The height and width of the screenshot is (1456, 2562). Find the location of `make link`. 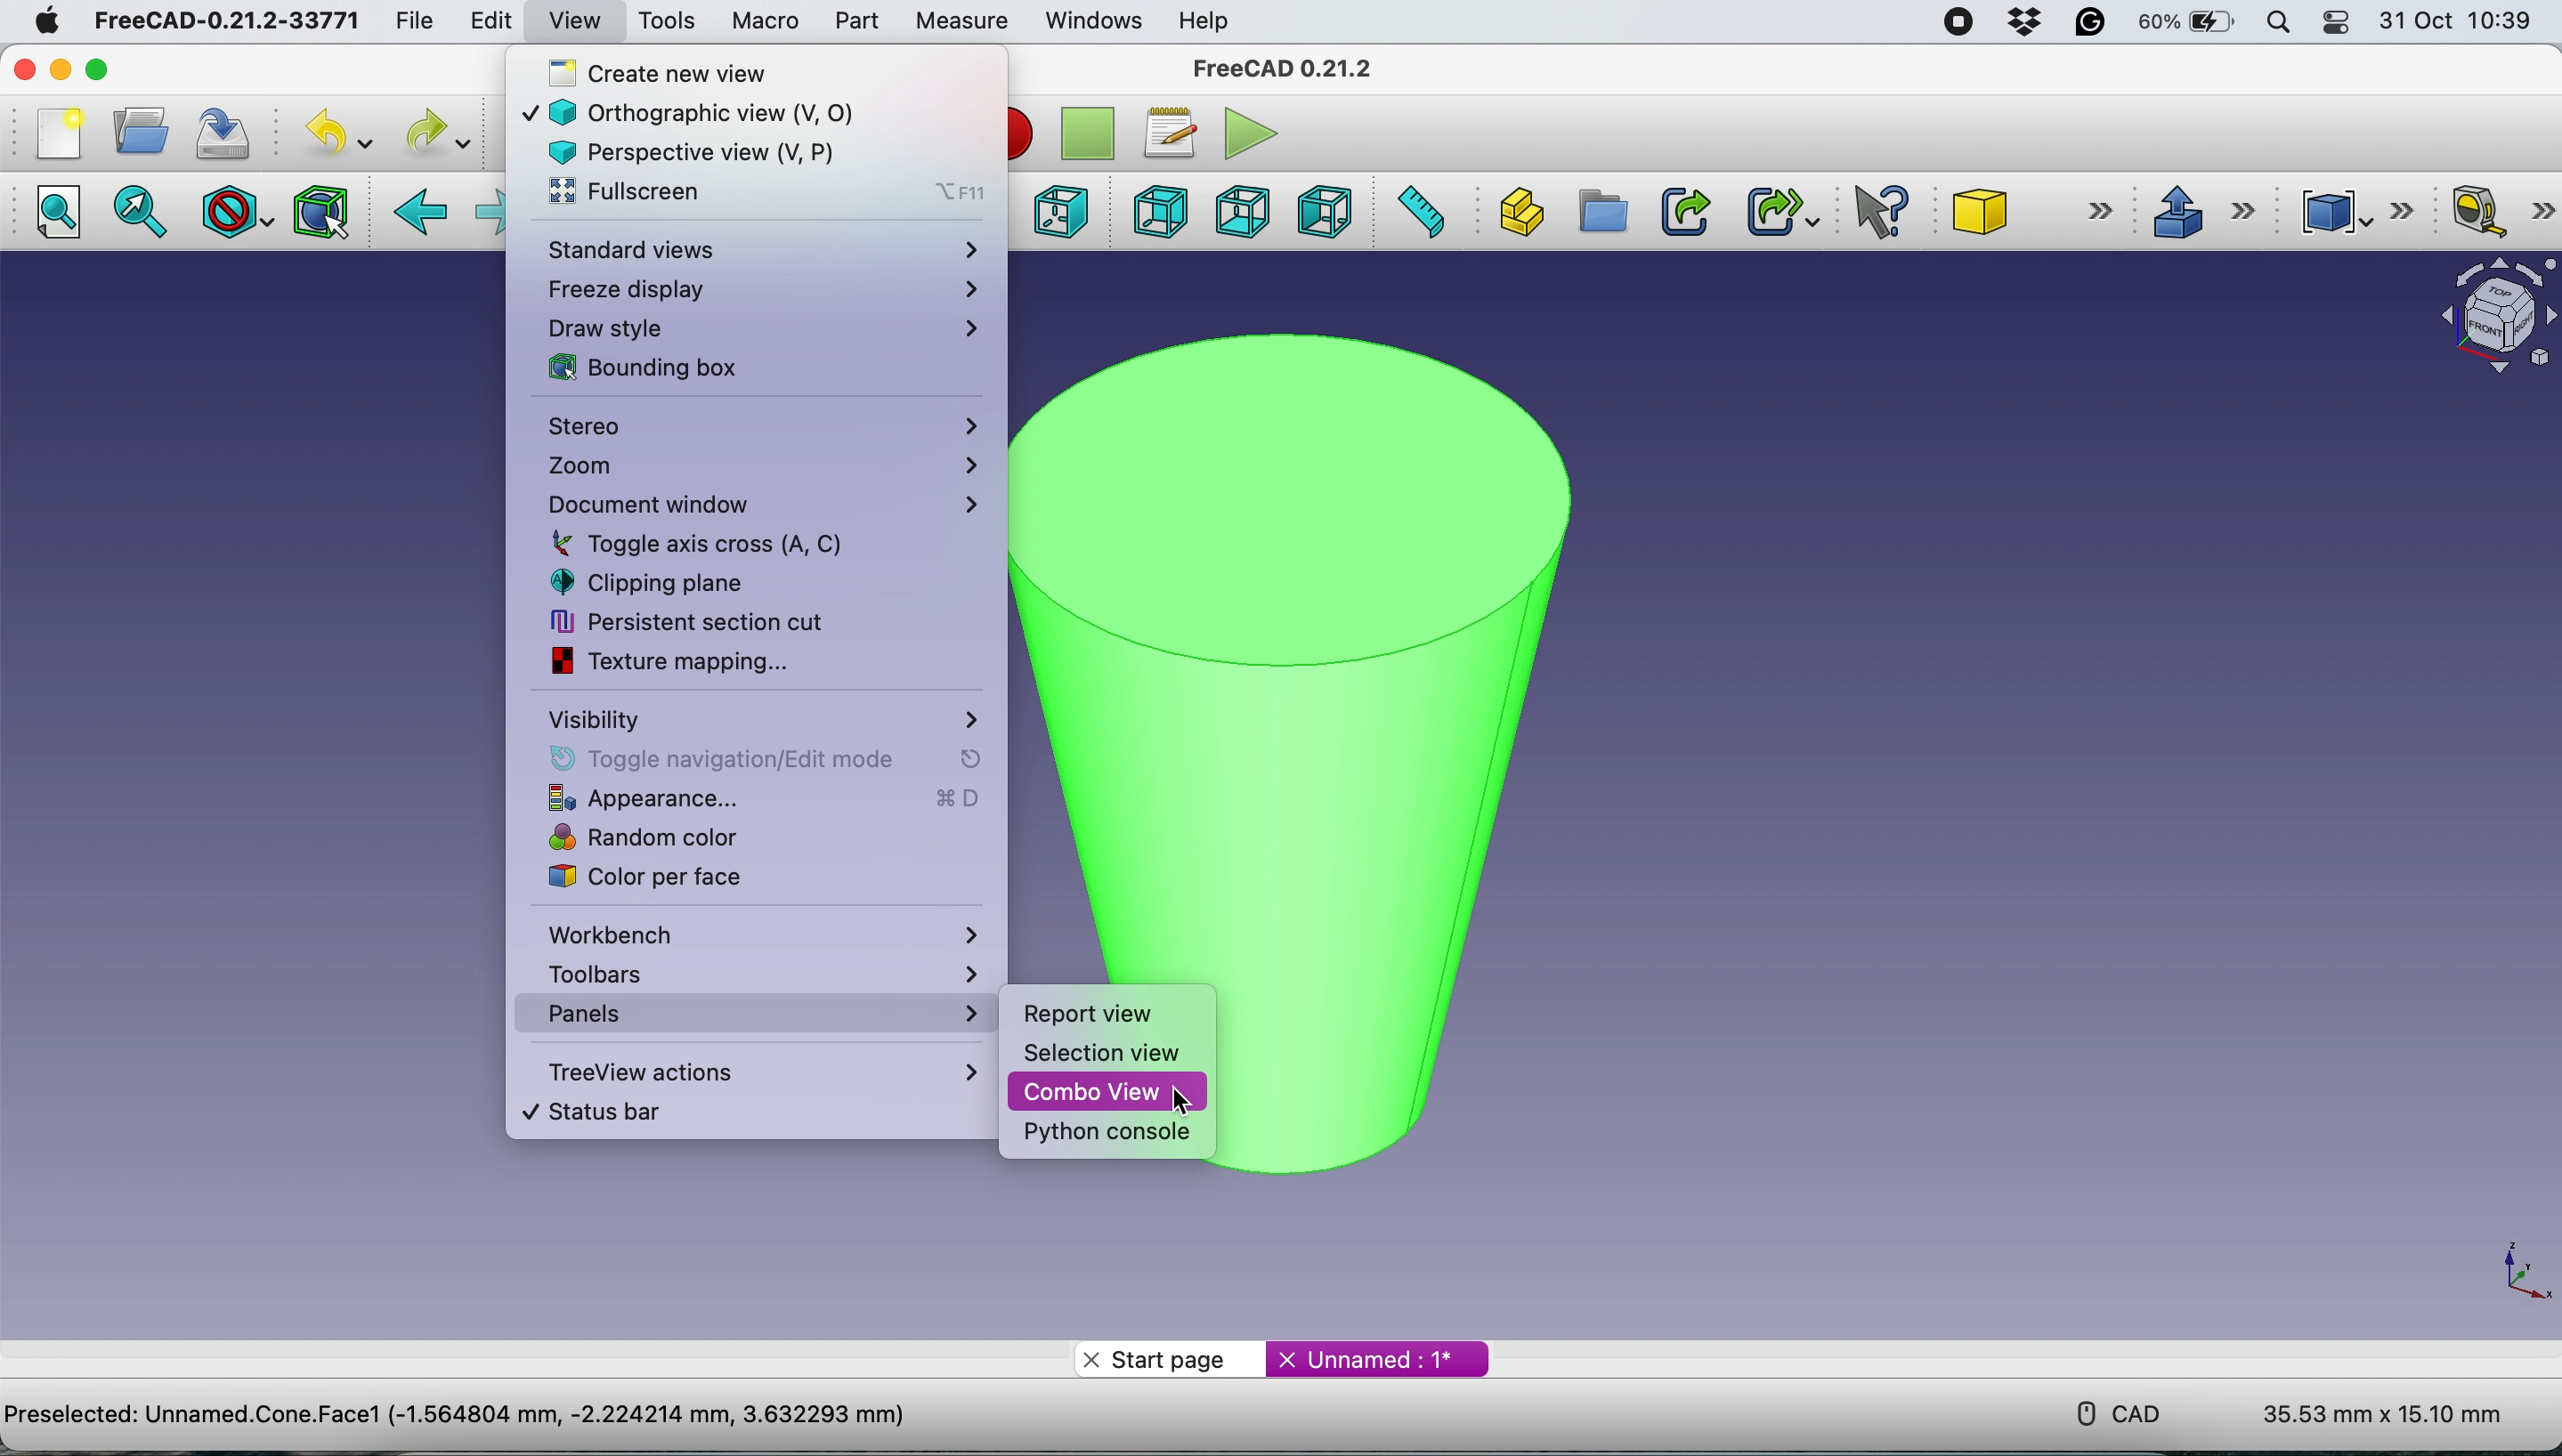

make link is located at coordinates (1685, 210).